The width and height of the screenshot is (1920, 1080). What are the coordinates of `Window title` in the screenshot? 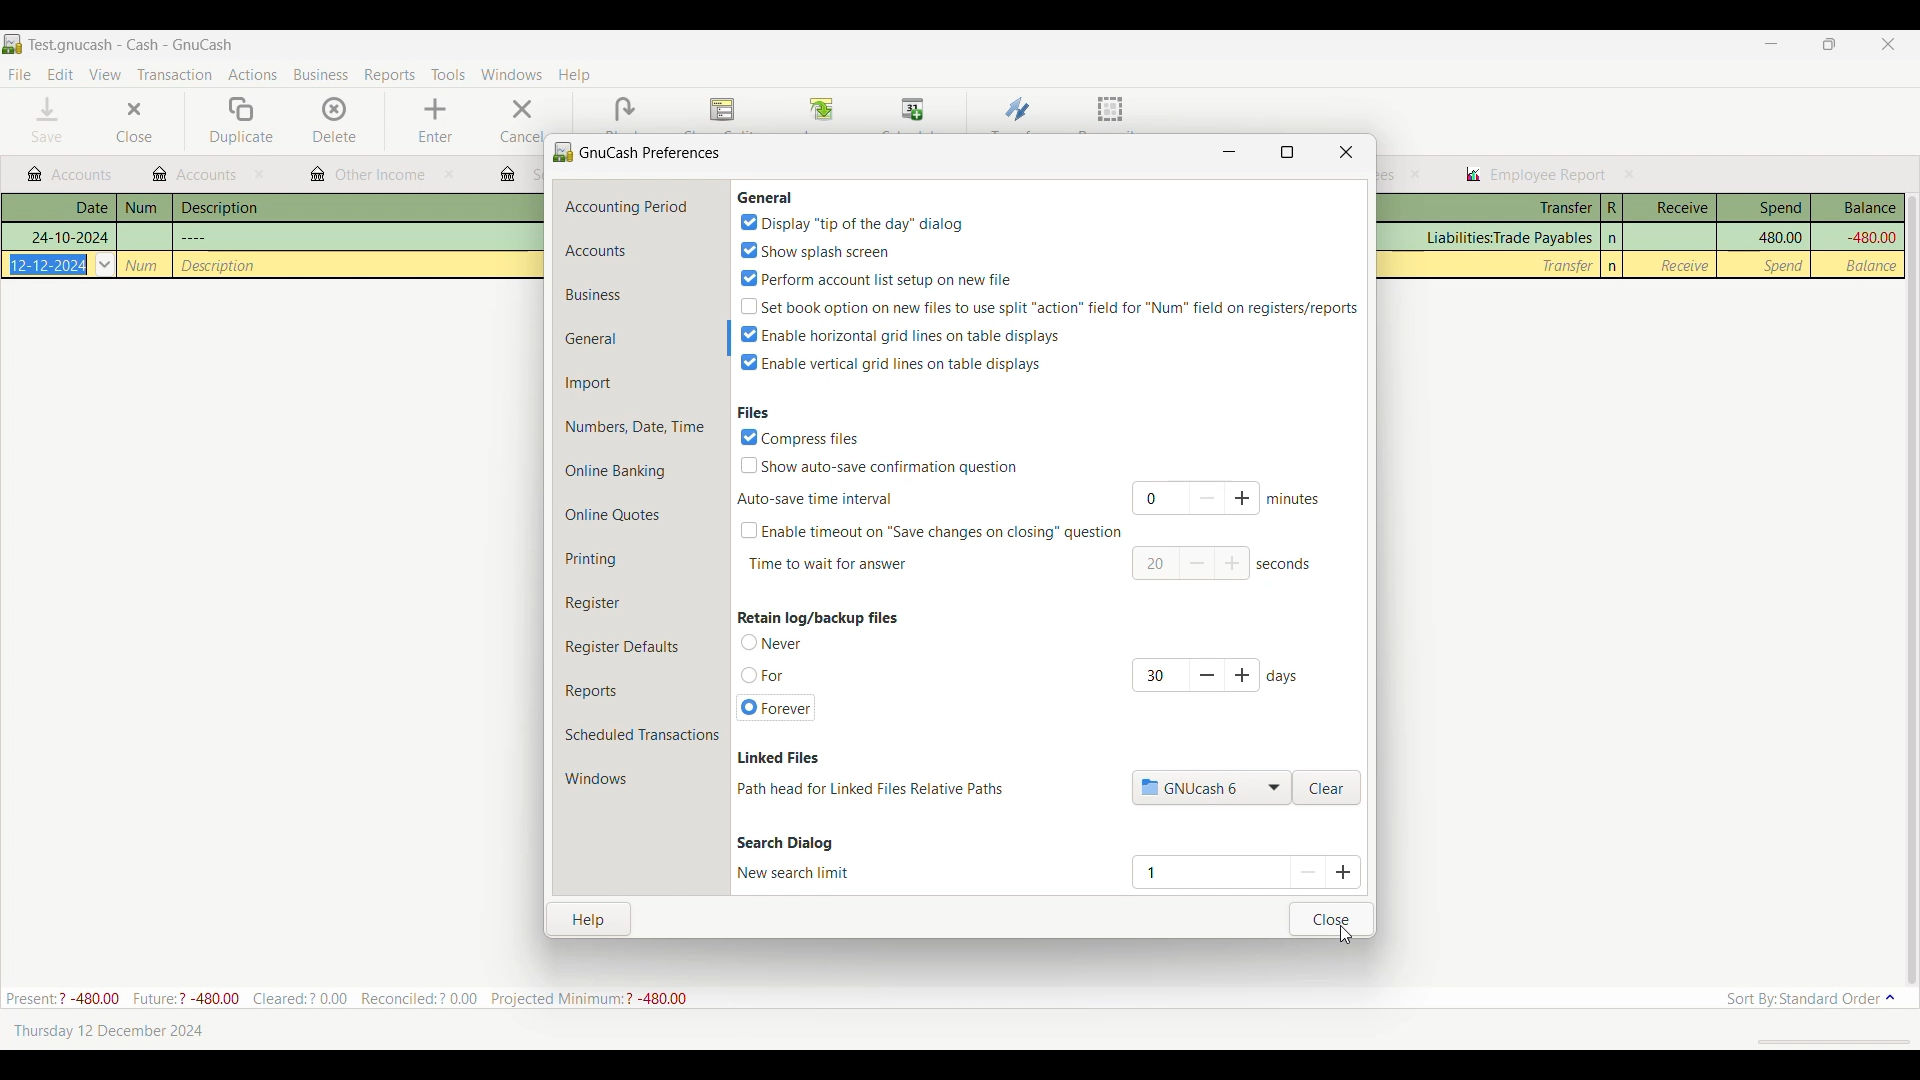 It's located at (639, 151).